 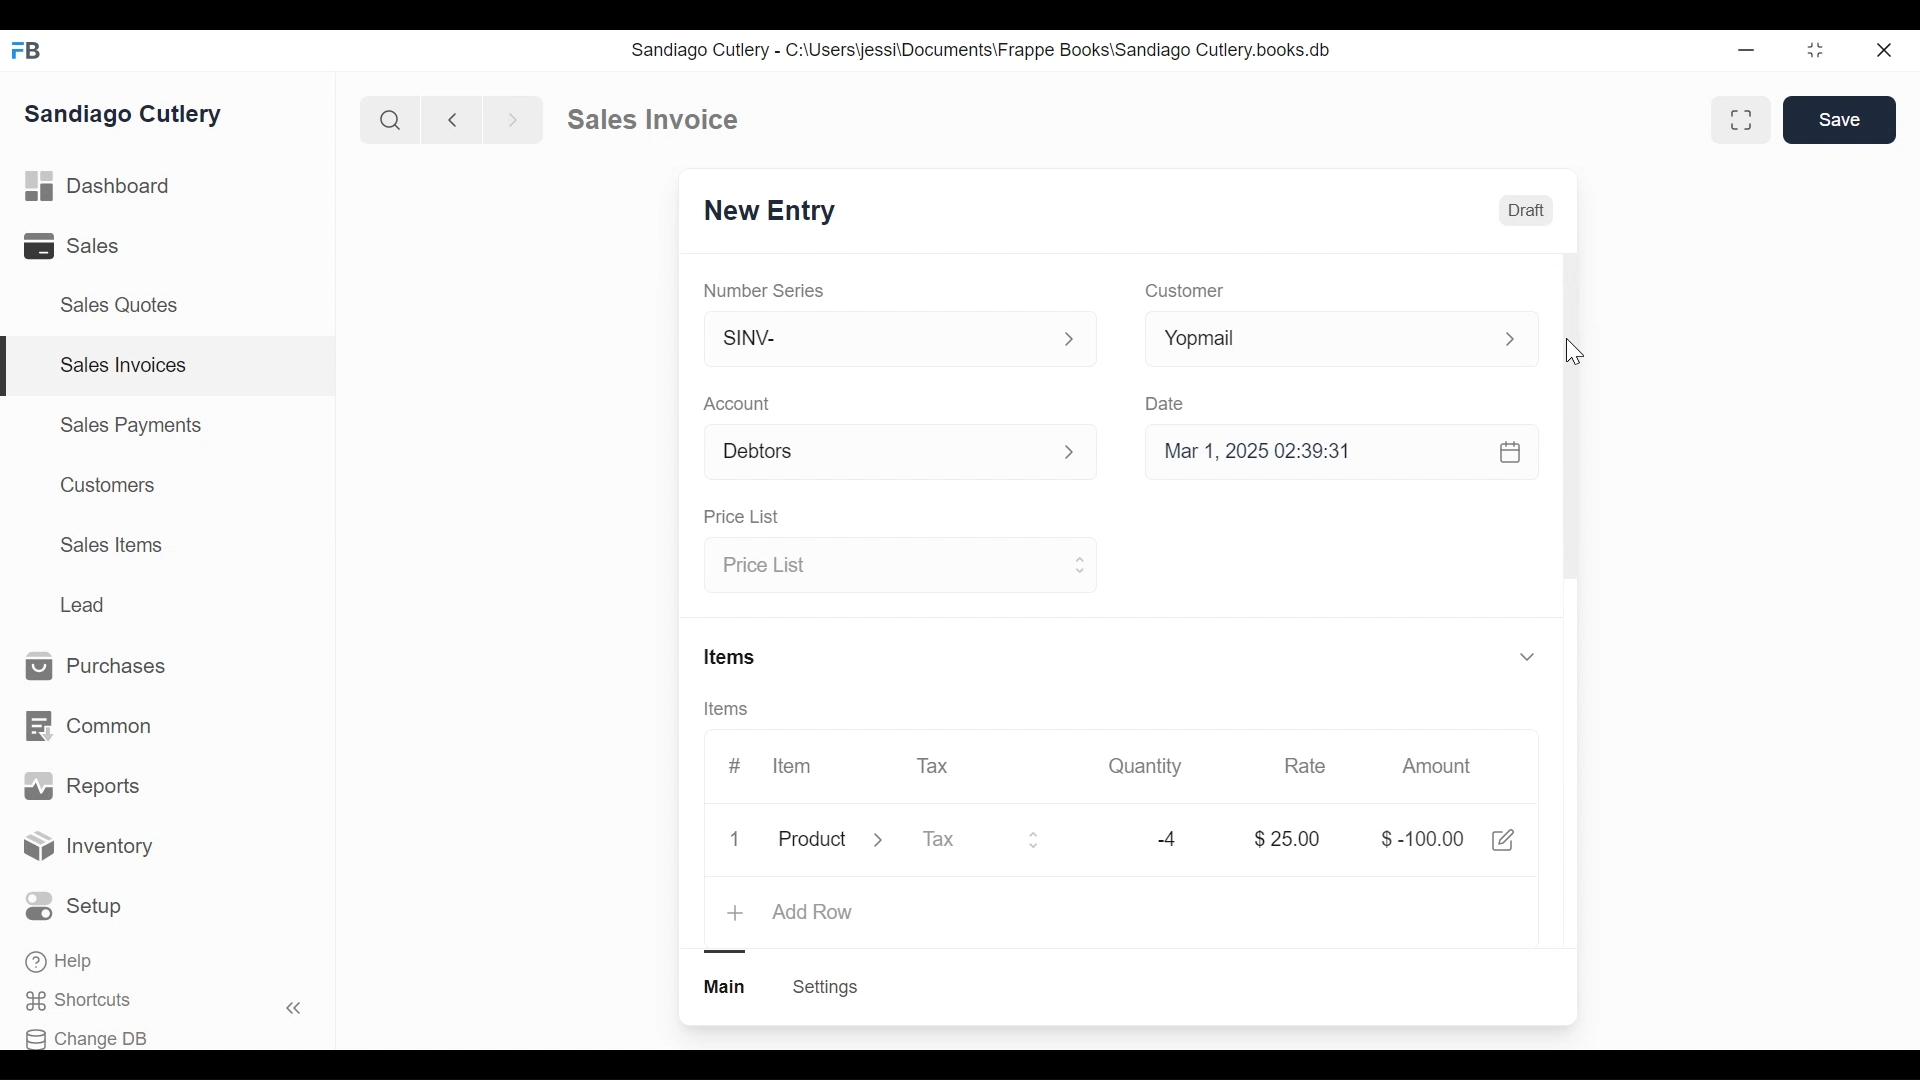 I want to click on Rate, so click(x=1305, y=765).